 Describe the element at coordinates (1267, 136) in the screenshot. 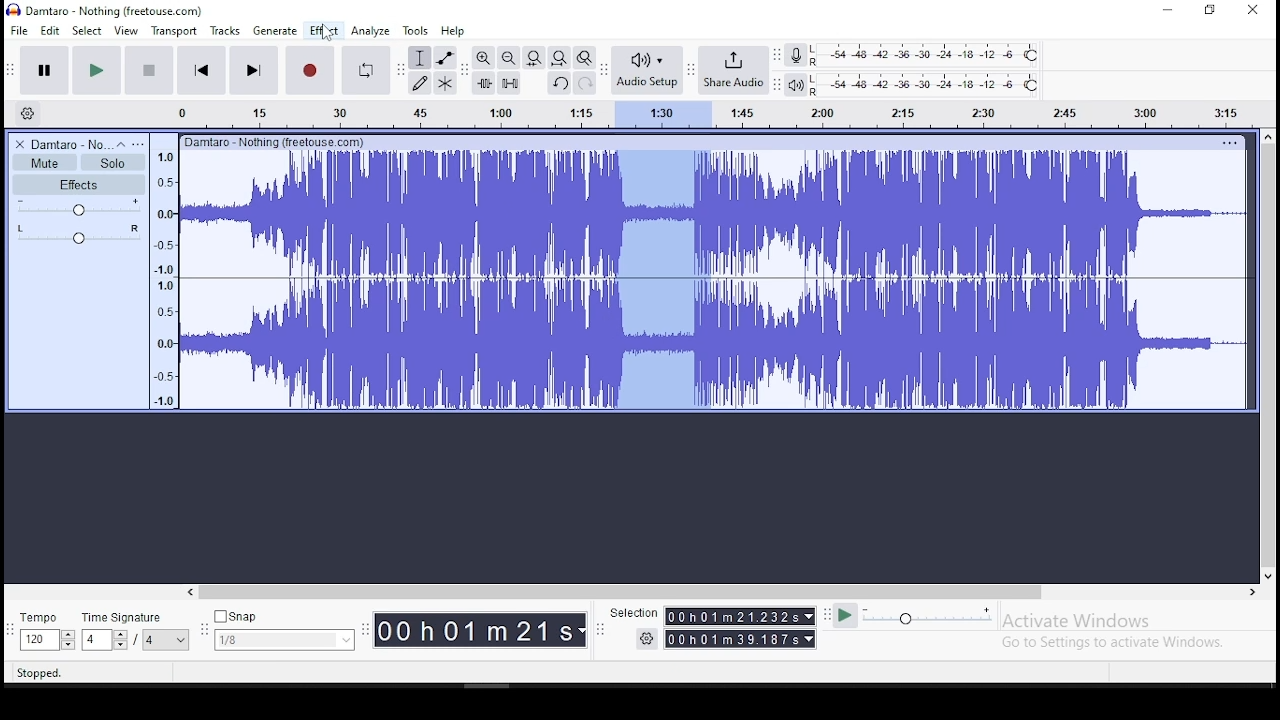

I see `up` at that location.